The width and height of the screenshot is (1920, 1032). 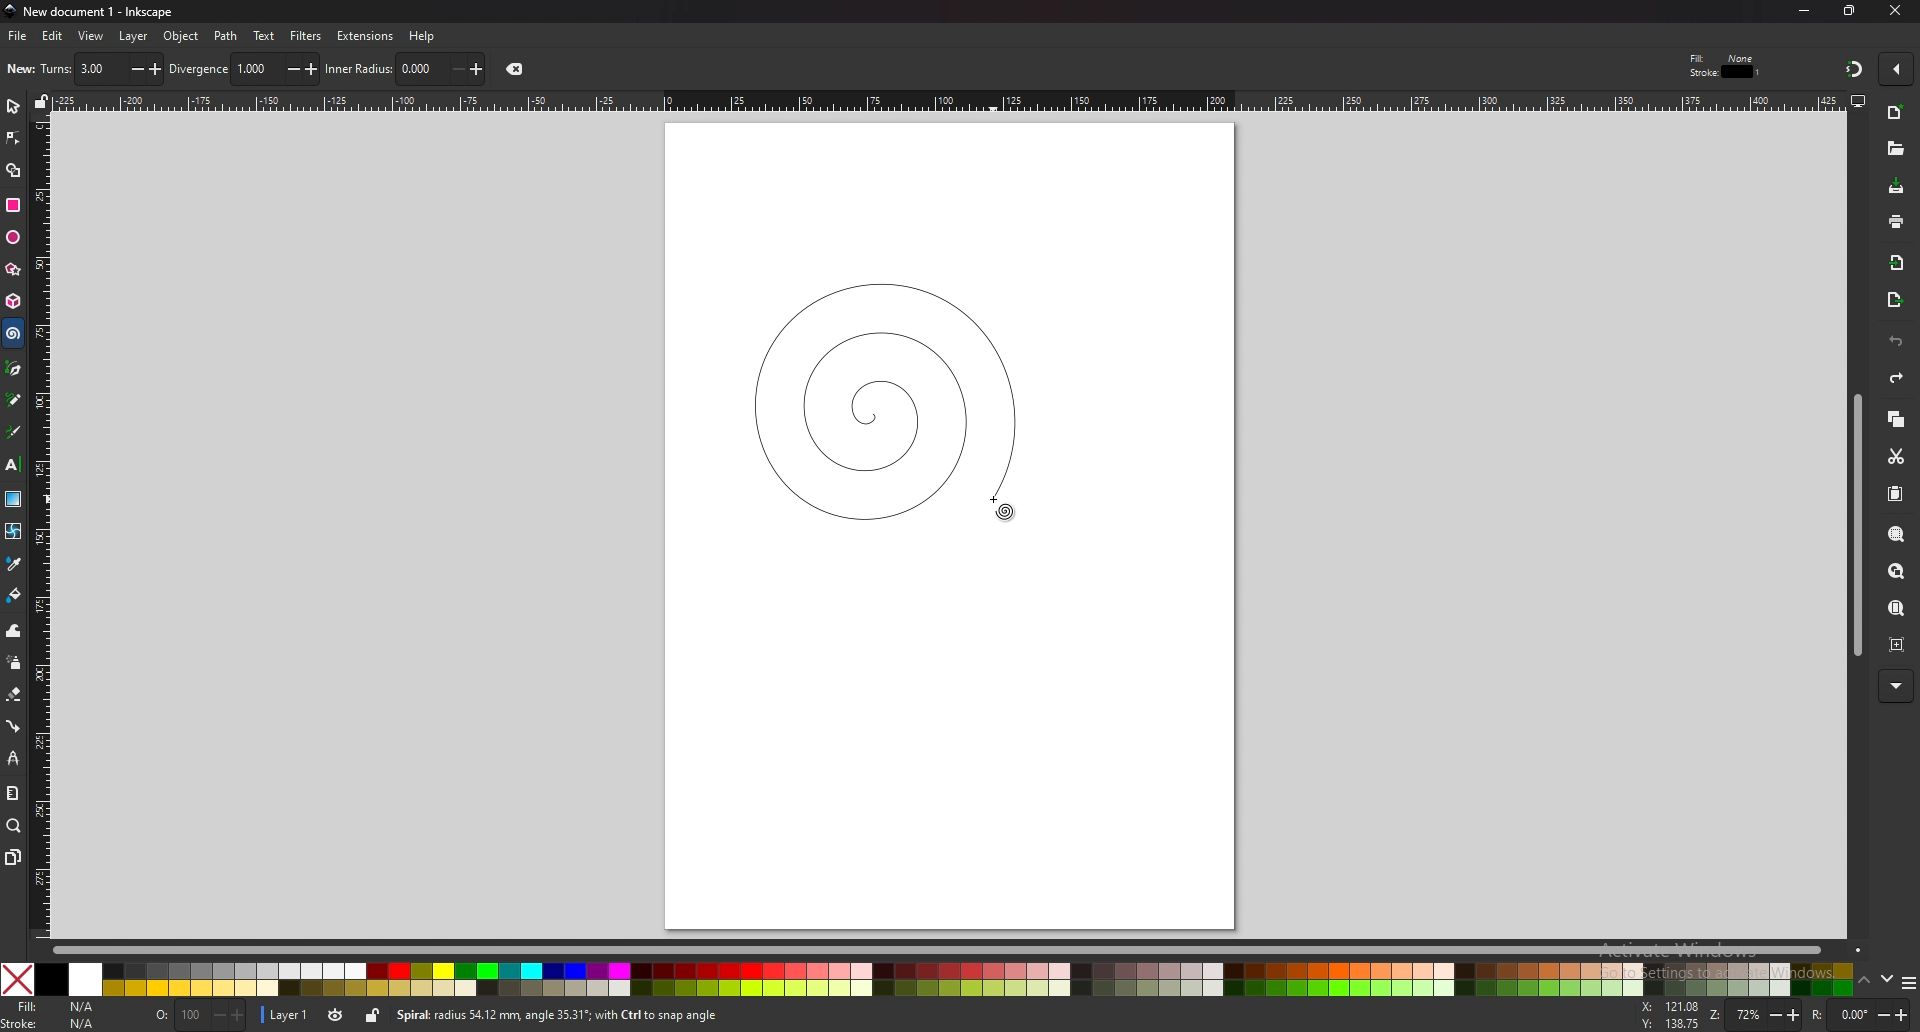 What do you see at coordinates (519, 69) in the screenshot?
I see `close` at bounding box center [519, 69].